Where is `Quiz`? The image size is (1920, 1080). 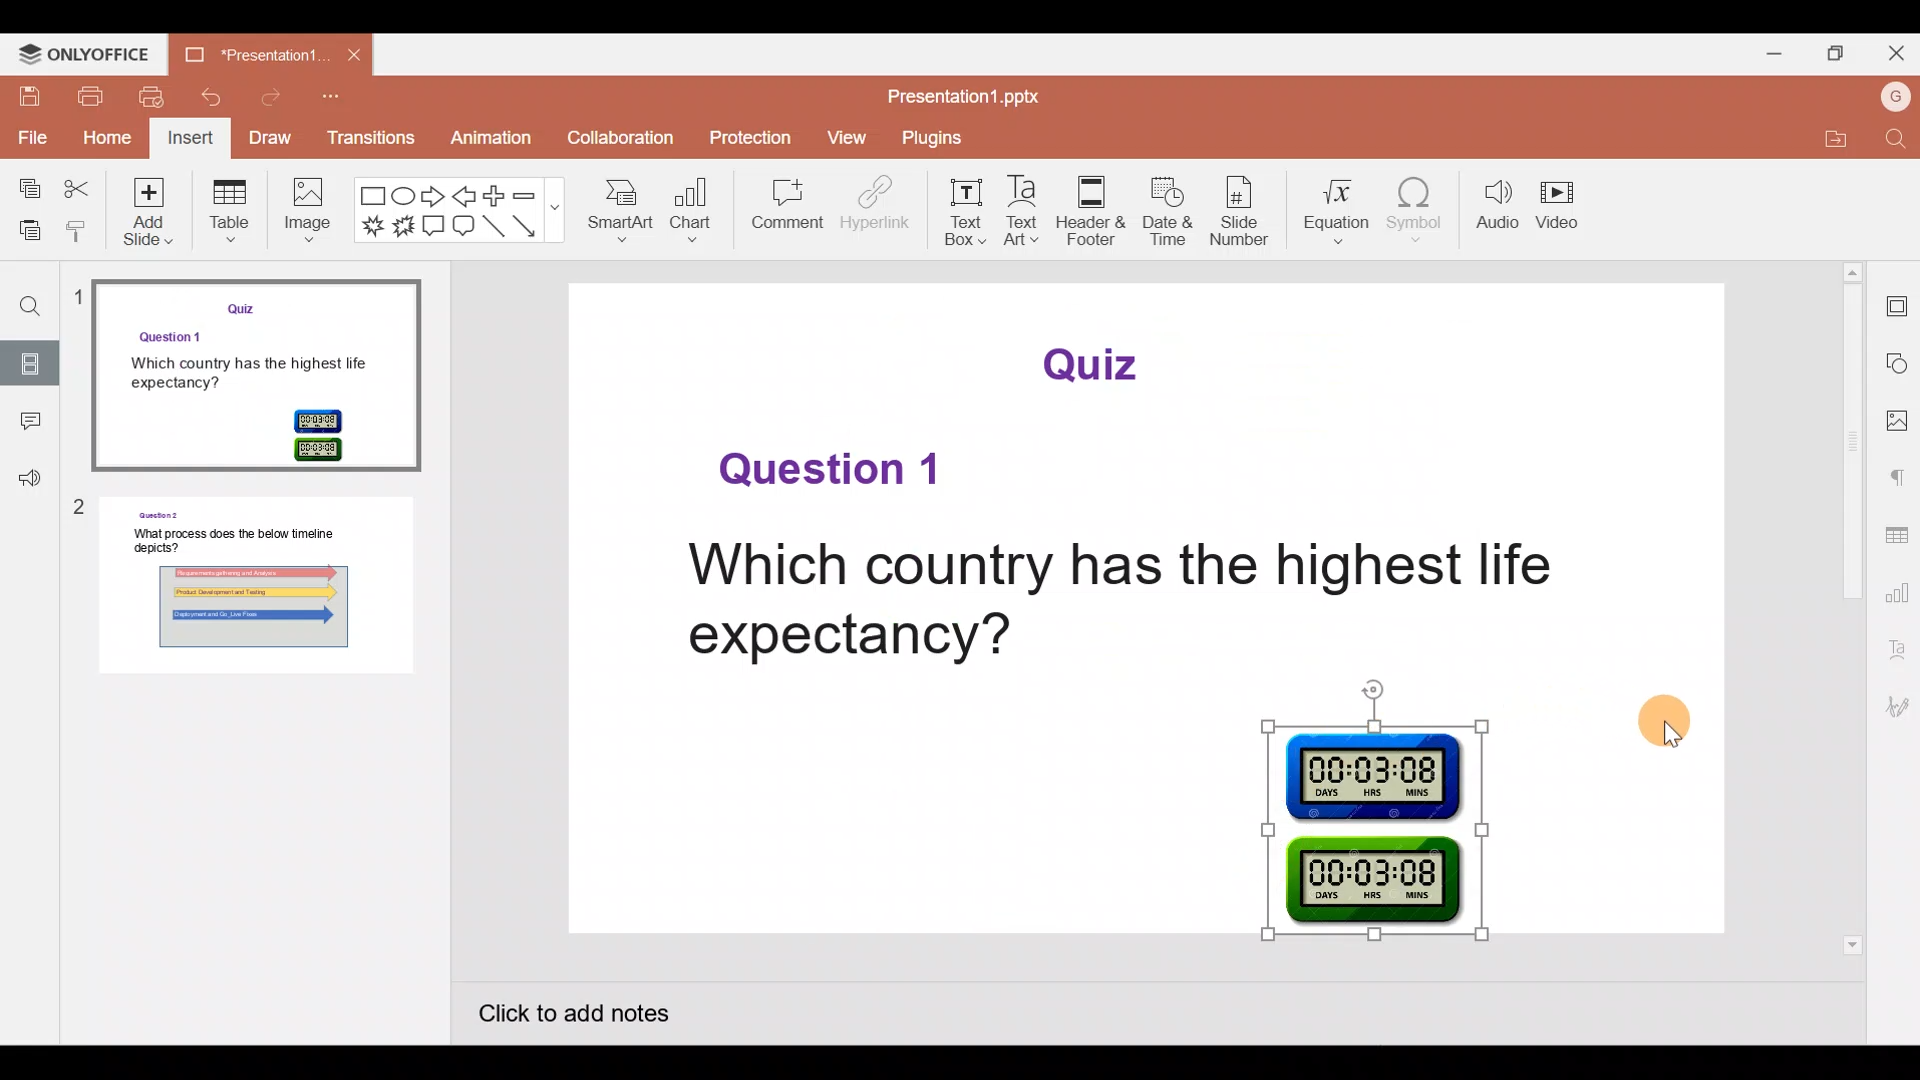 Quiz is located at coordinates (1099, 363).